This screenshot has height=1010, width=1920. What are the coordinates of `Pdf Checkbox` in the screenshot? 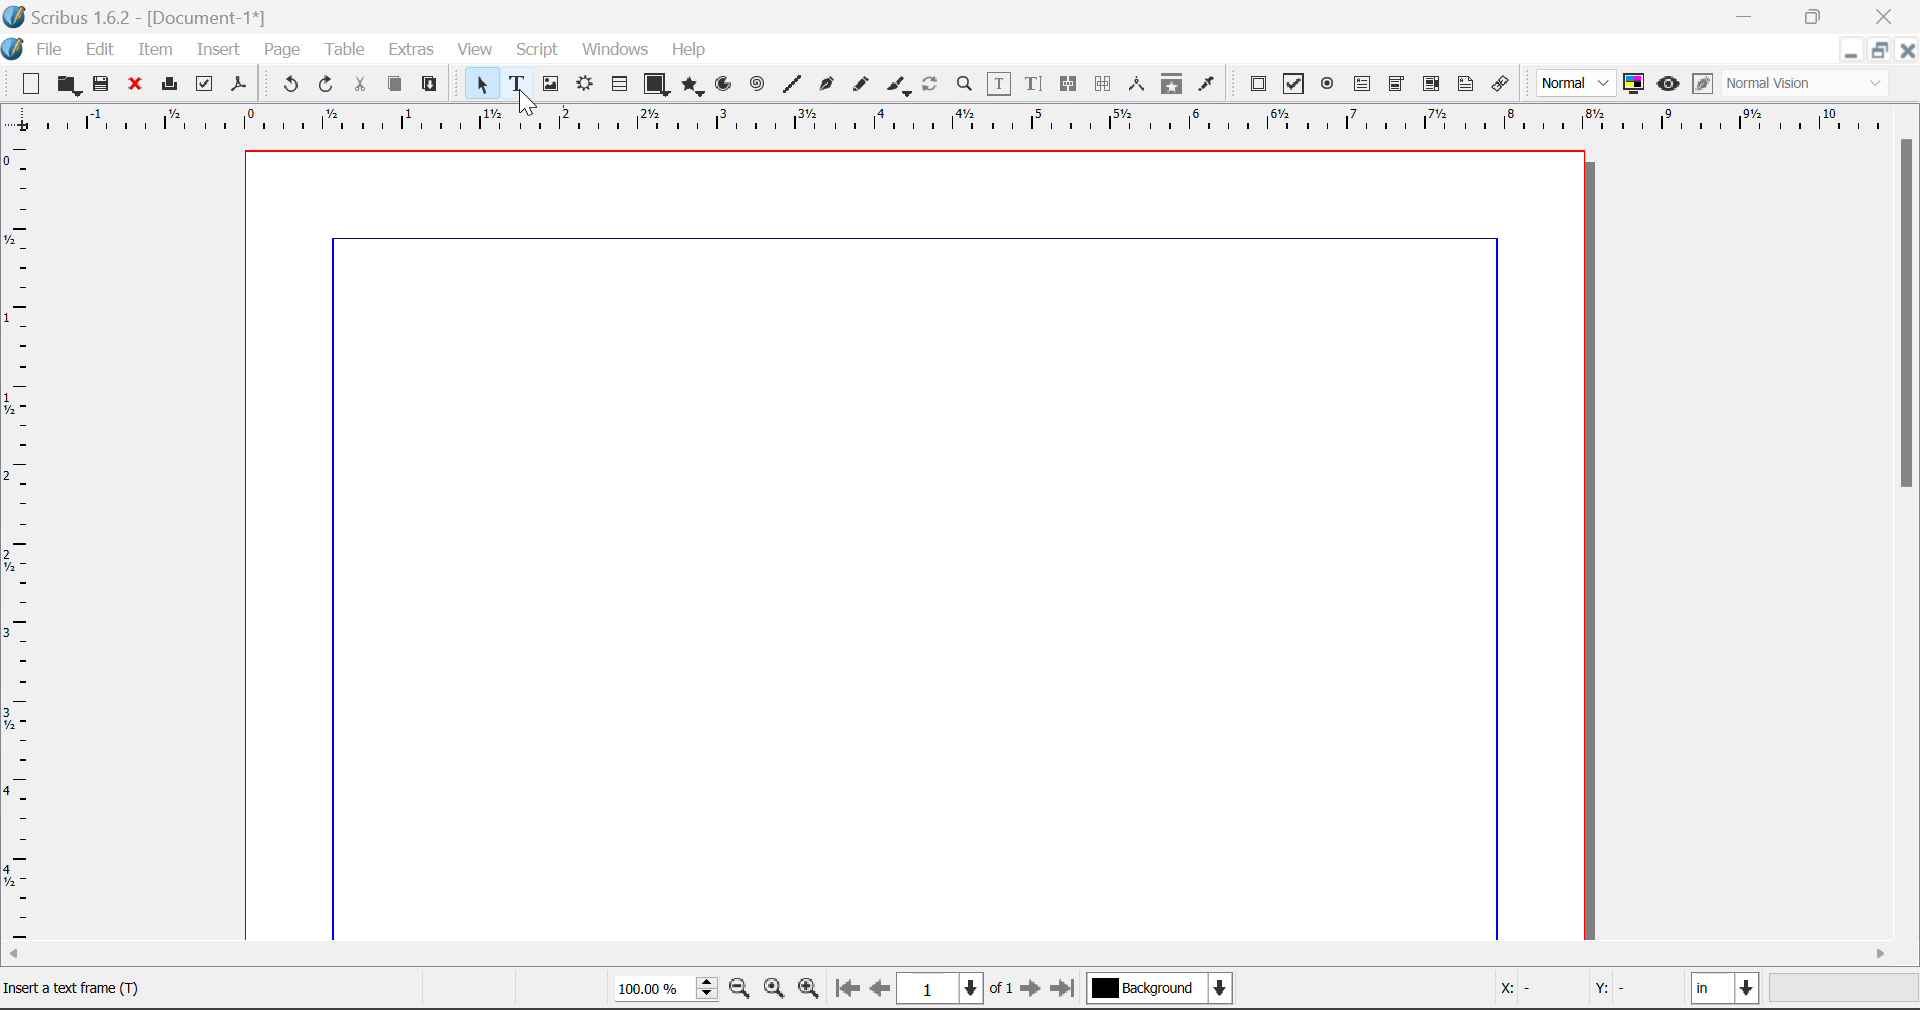 It's located at (1294, 84).